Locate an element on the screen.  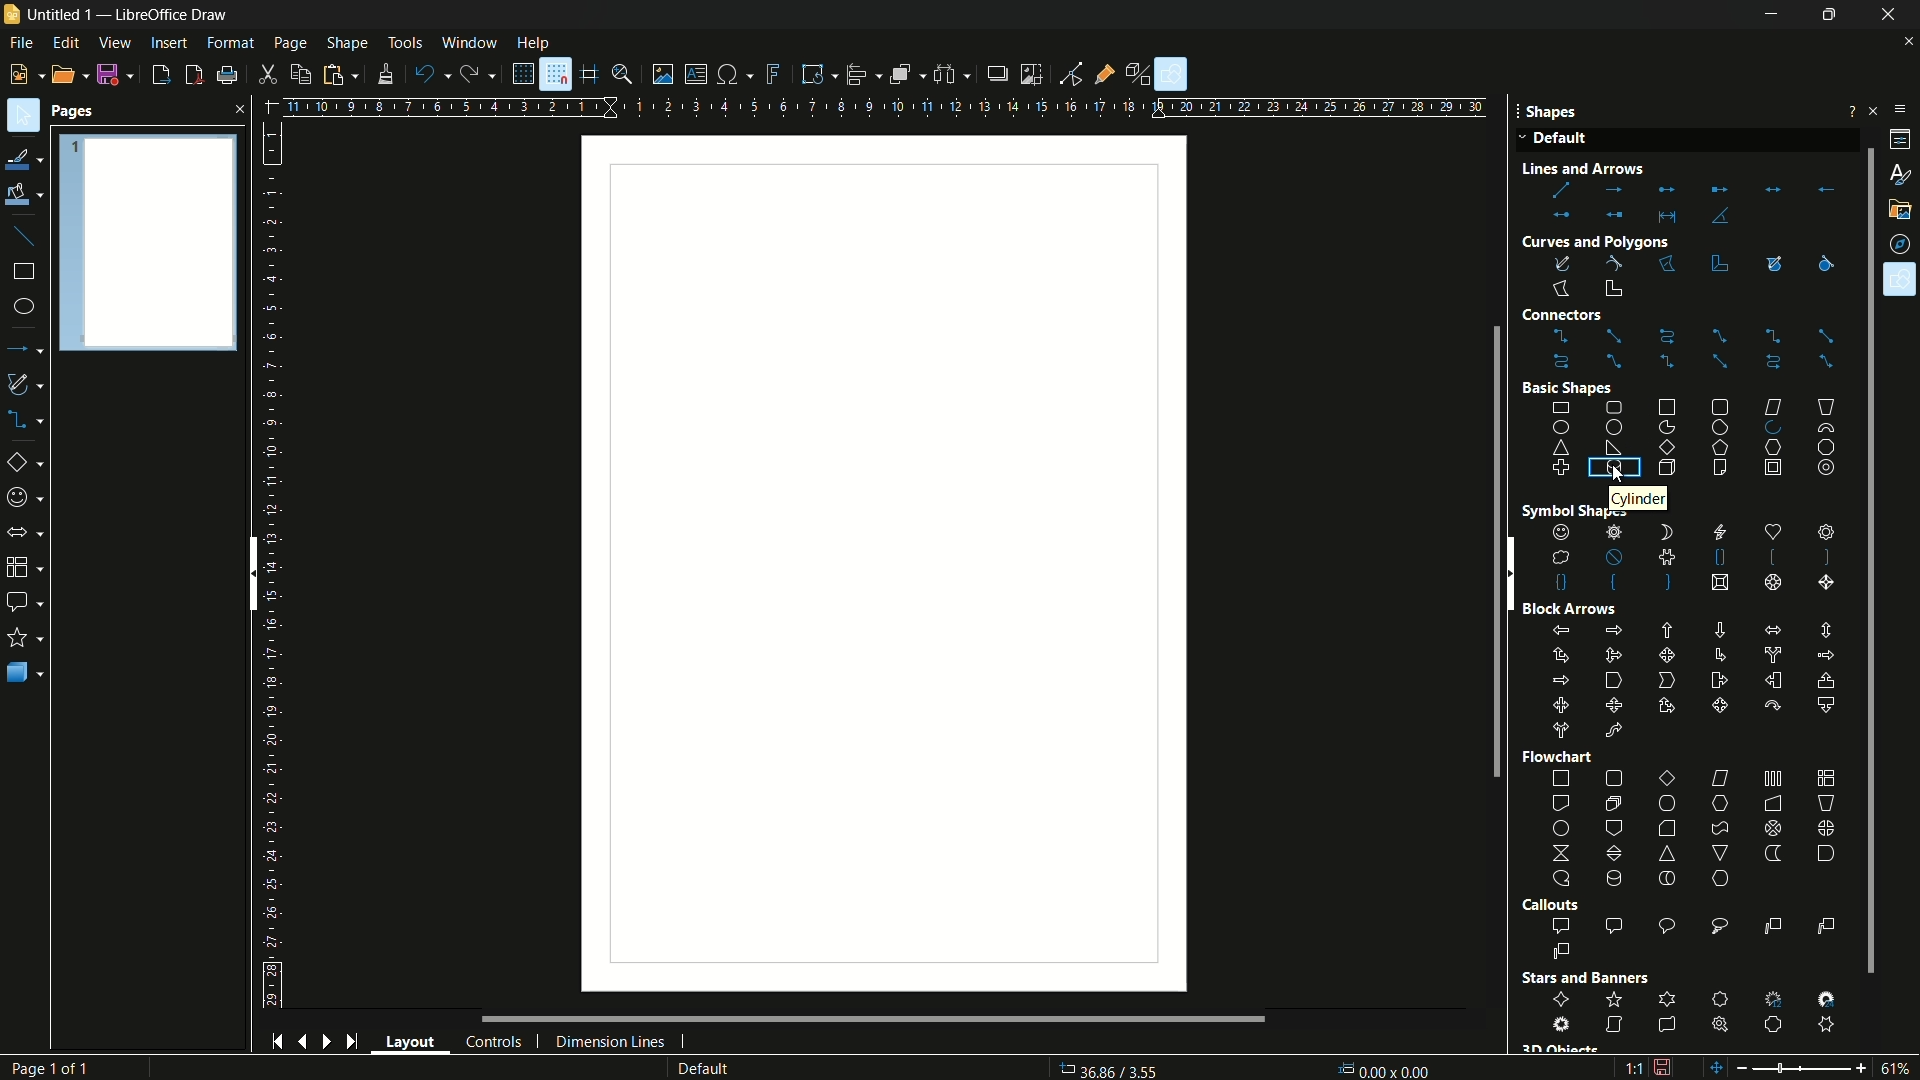
helplines while moving is located at coordinates (590, 76).